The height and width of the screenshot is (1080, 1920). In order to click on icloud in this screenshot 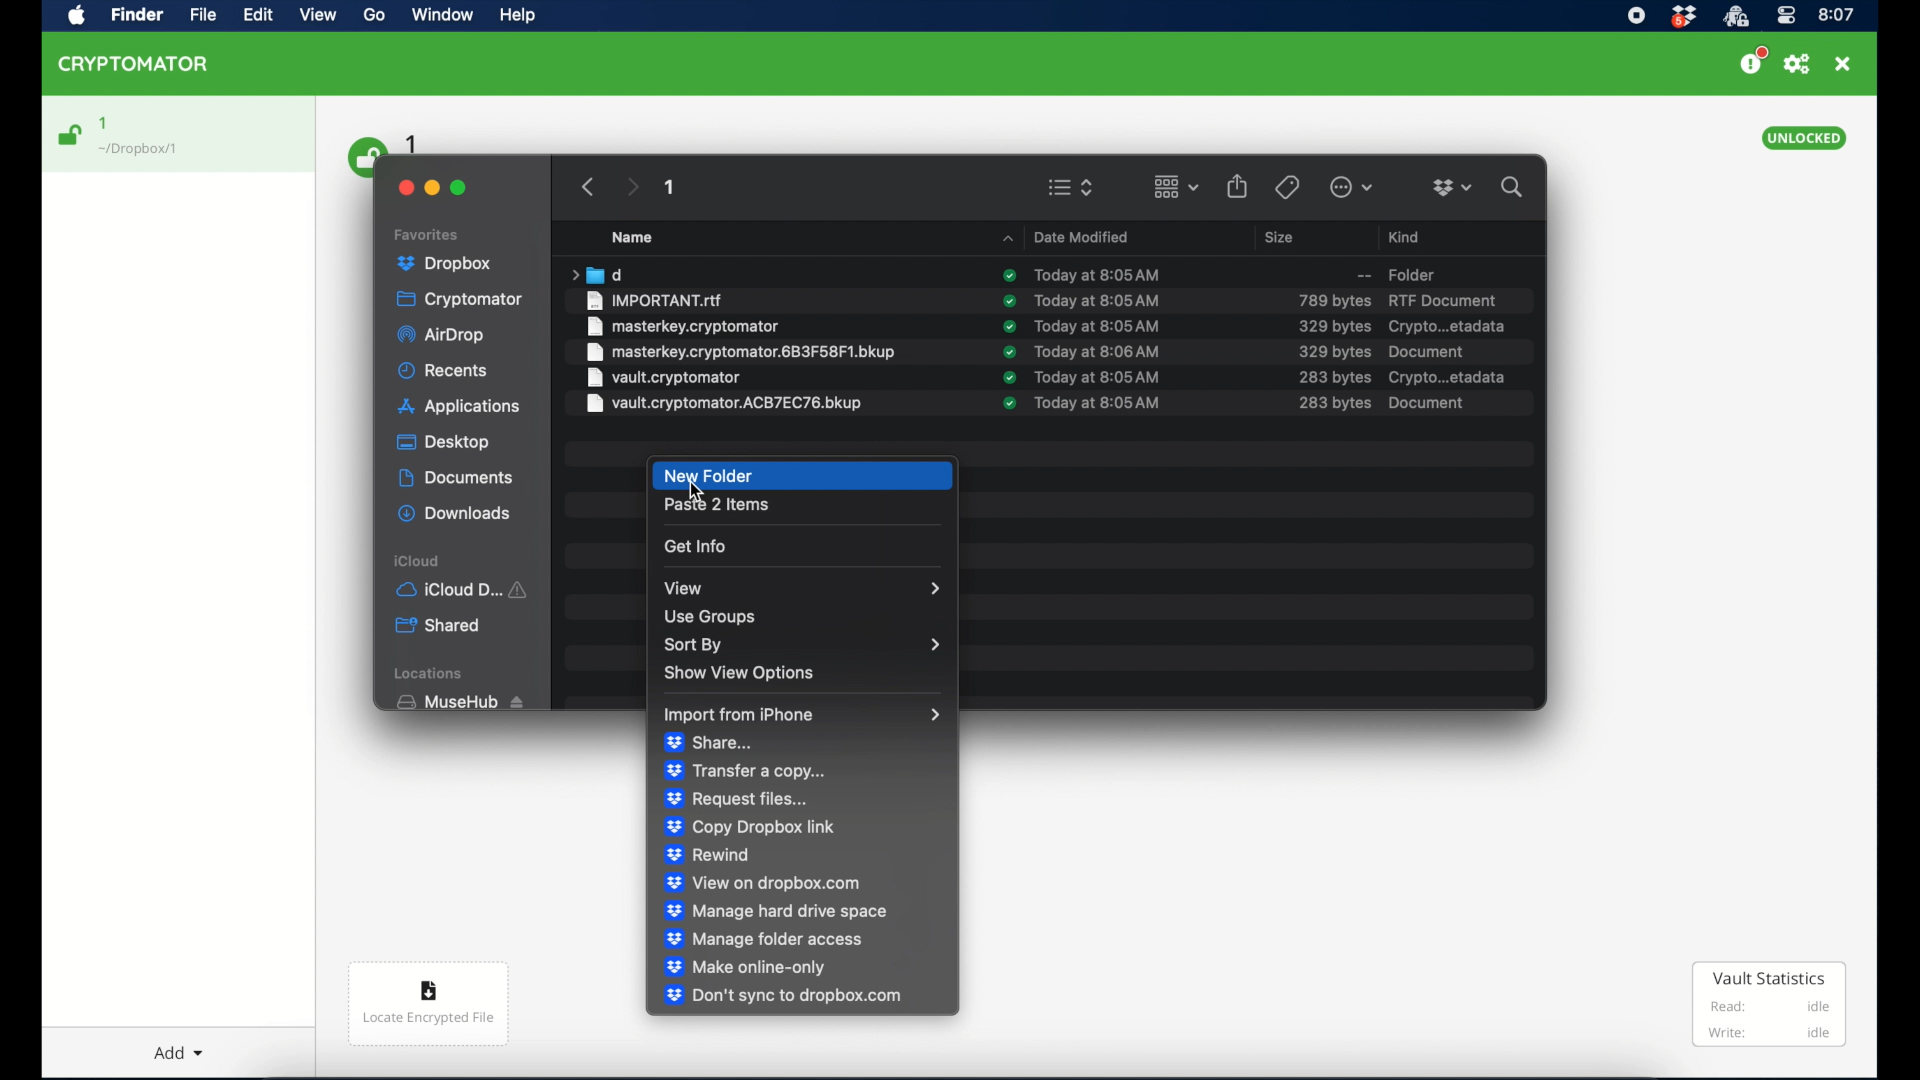, I will do `click(418, 560)`.